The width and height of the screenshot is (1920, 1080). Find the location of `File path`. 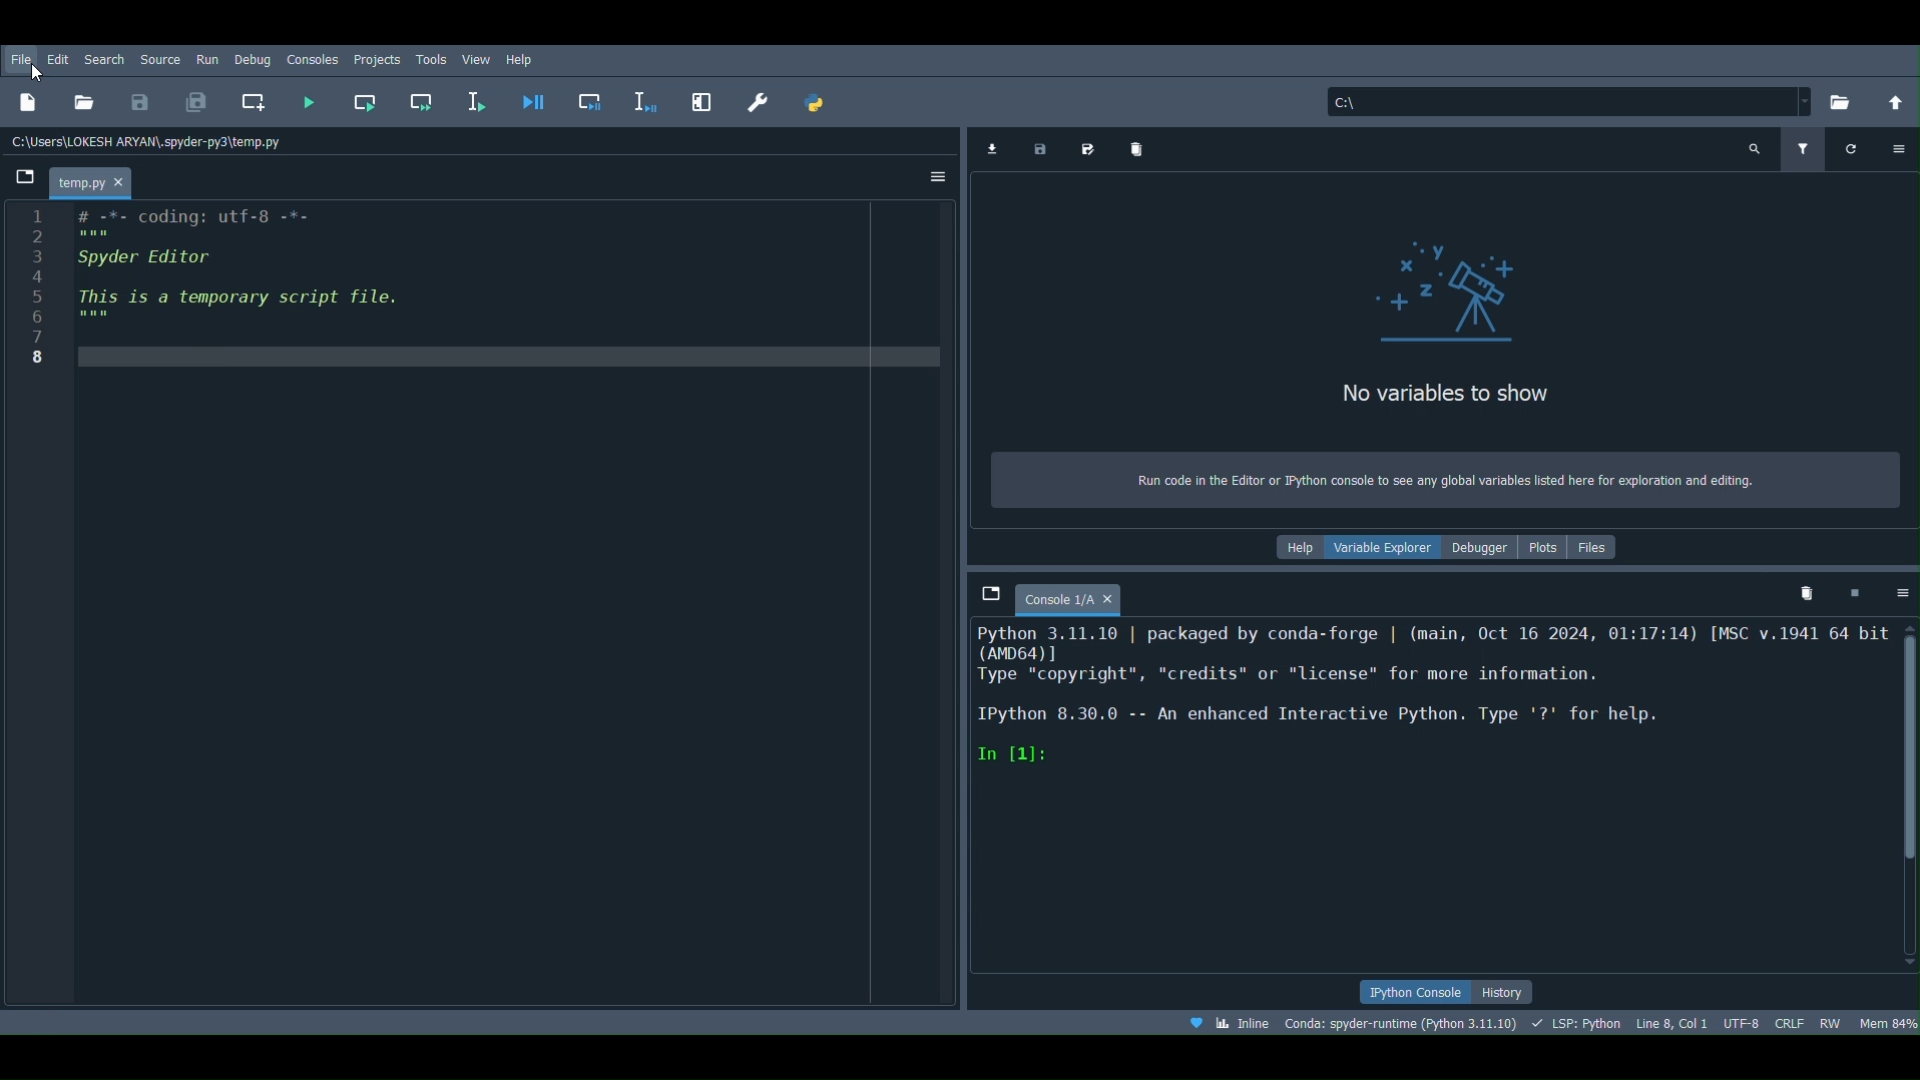

File path is located at coordinates (1571, 96).